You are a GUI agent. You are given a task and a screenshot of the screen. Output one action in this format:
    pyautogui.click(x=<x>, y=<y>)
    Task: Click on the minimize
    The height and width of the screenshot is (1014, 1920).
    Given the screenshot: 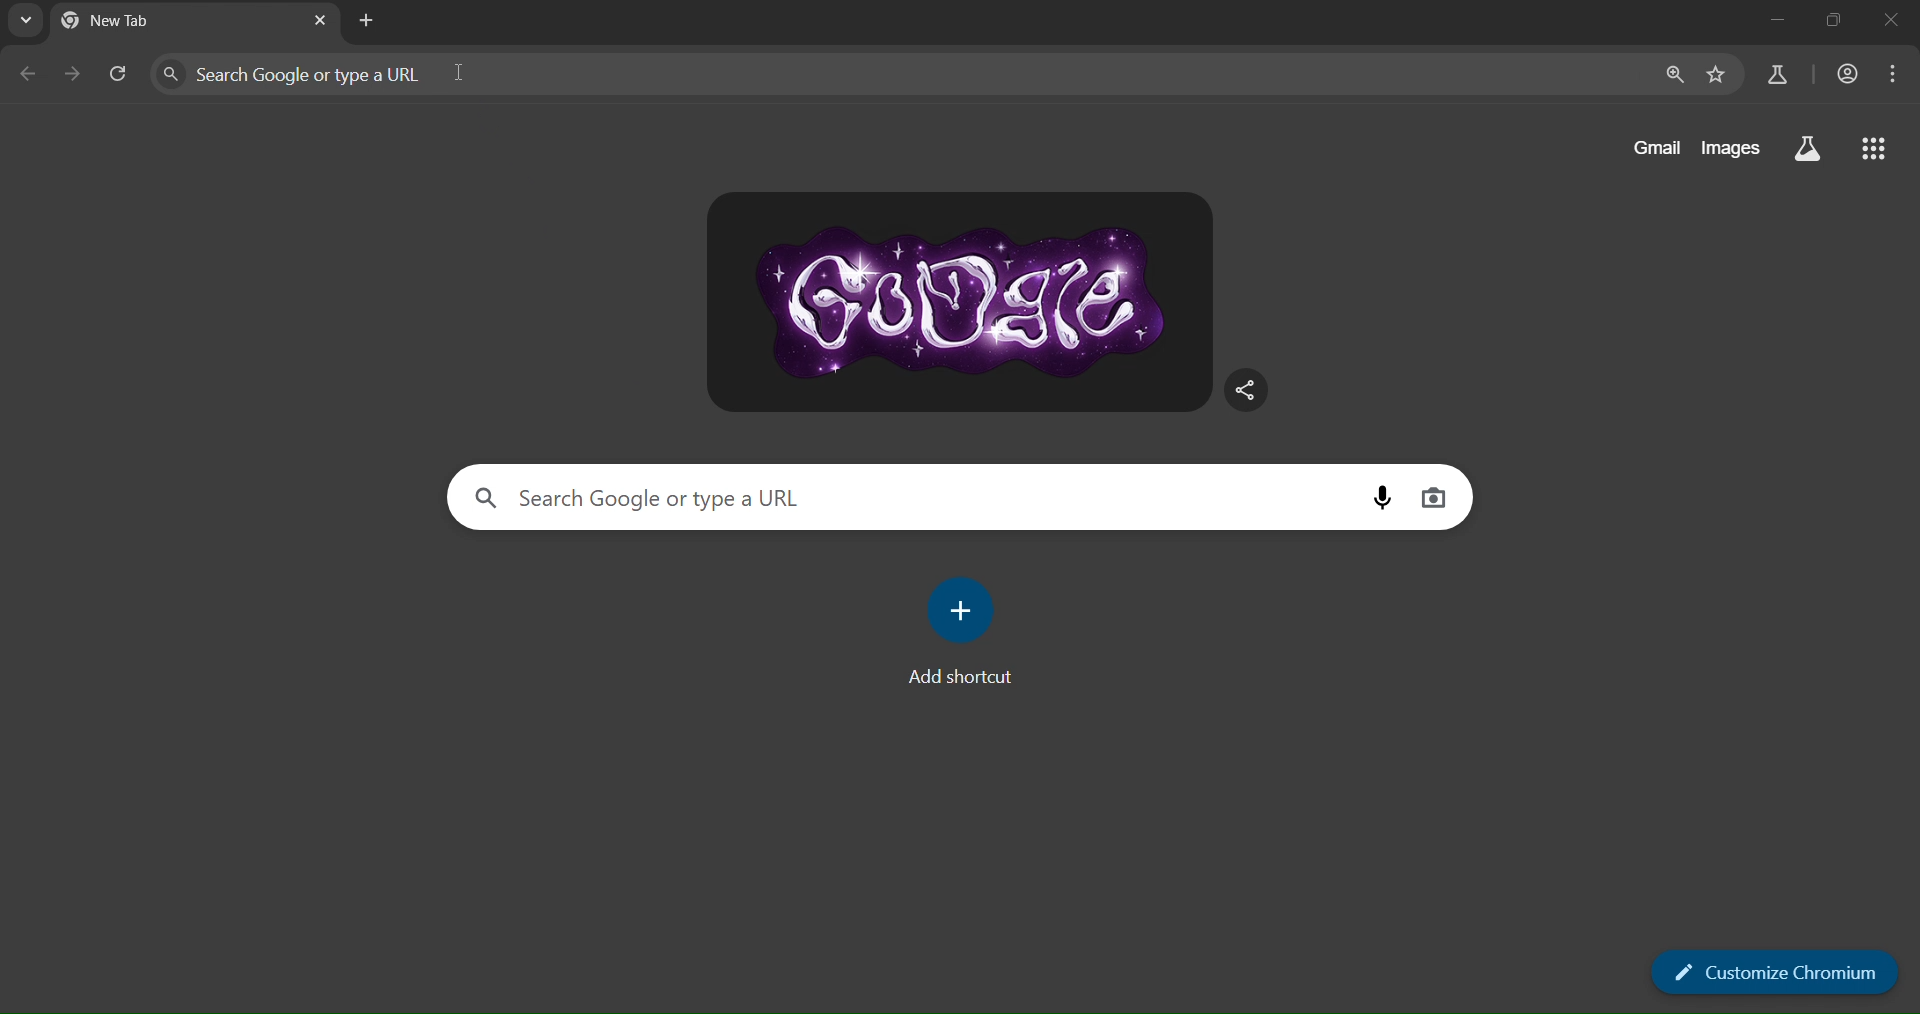 What is the action you would take?
    pyautogui.click(x=1773, y=26)
    